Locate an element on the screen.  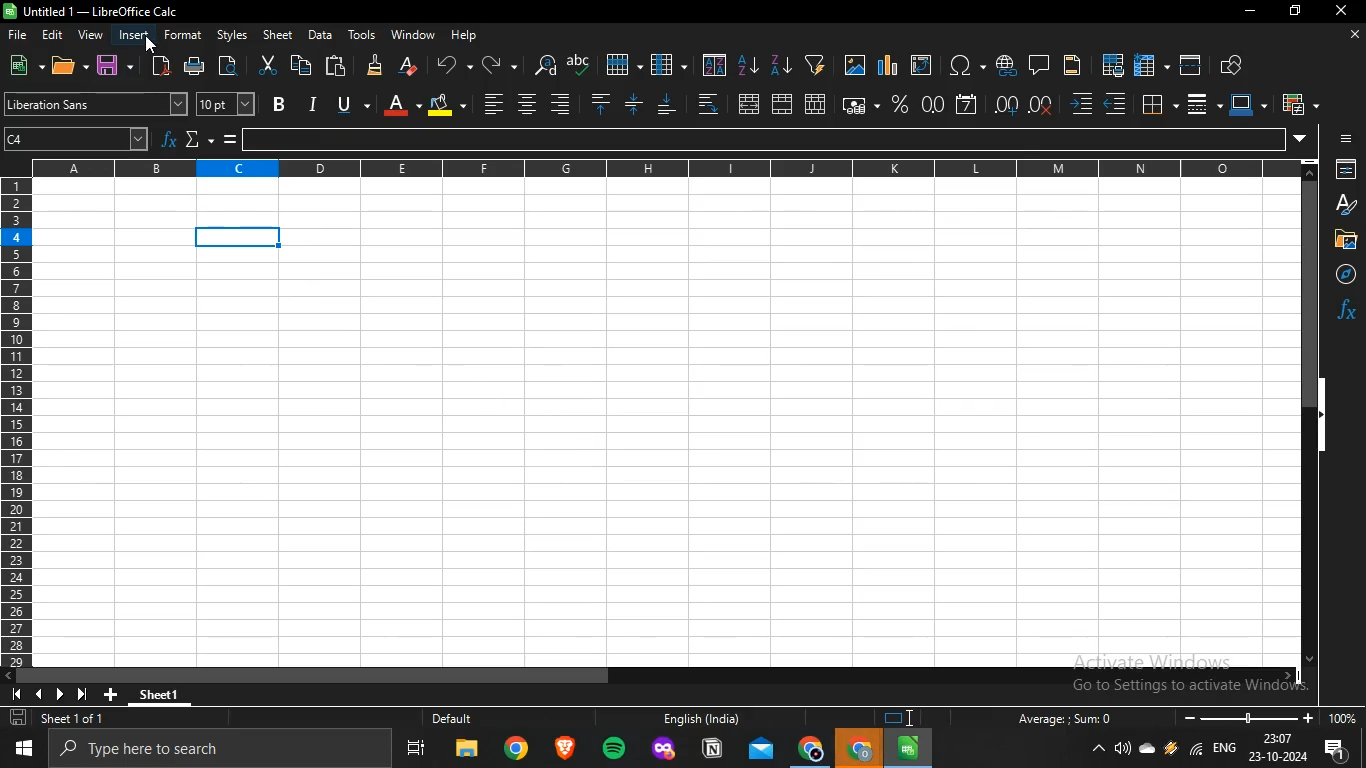
libreoffice calc is located at coordinates (909, 748).